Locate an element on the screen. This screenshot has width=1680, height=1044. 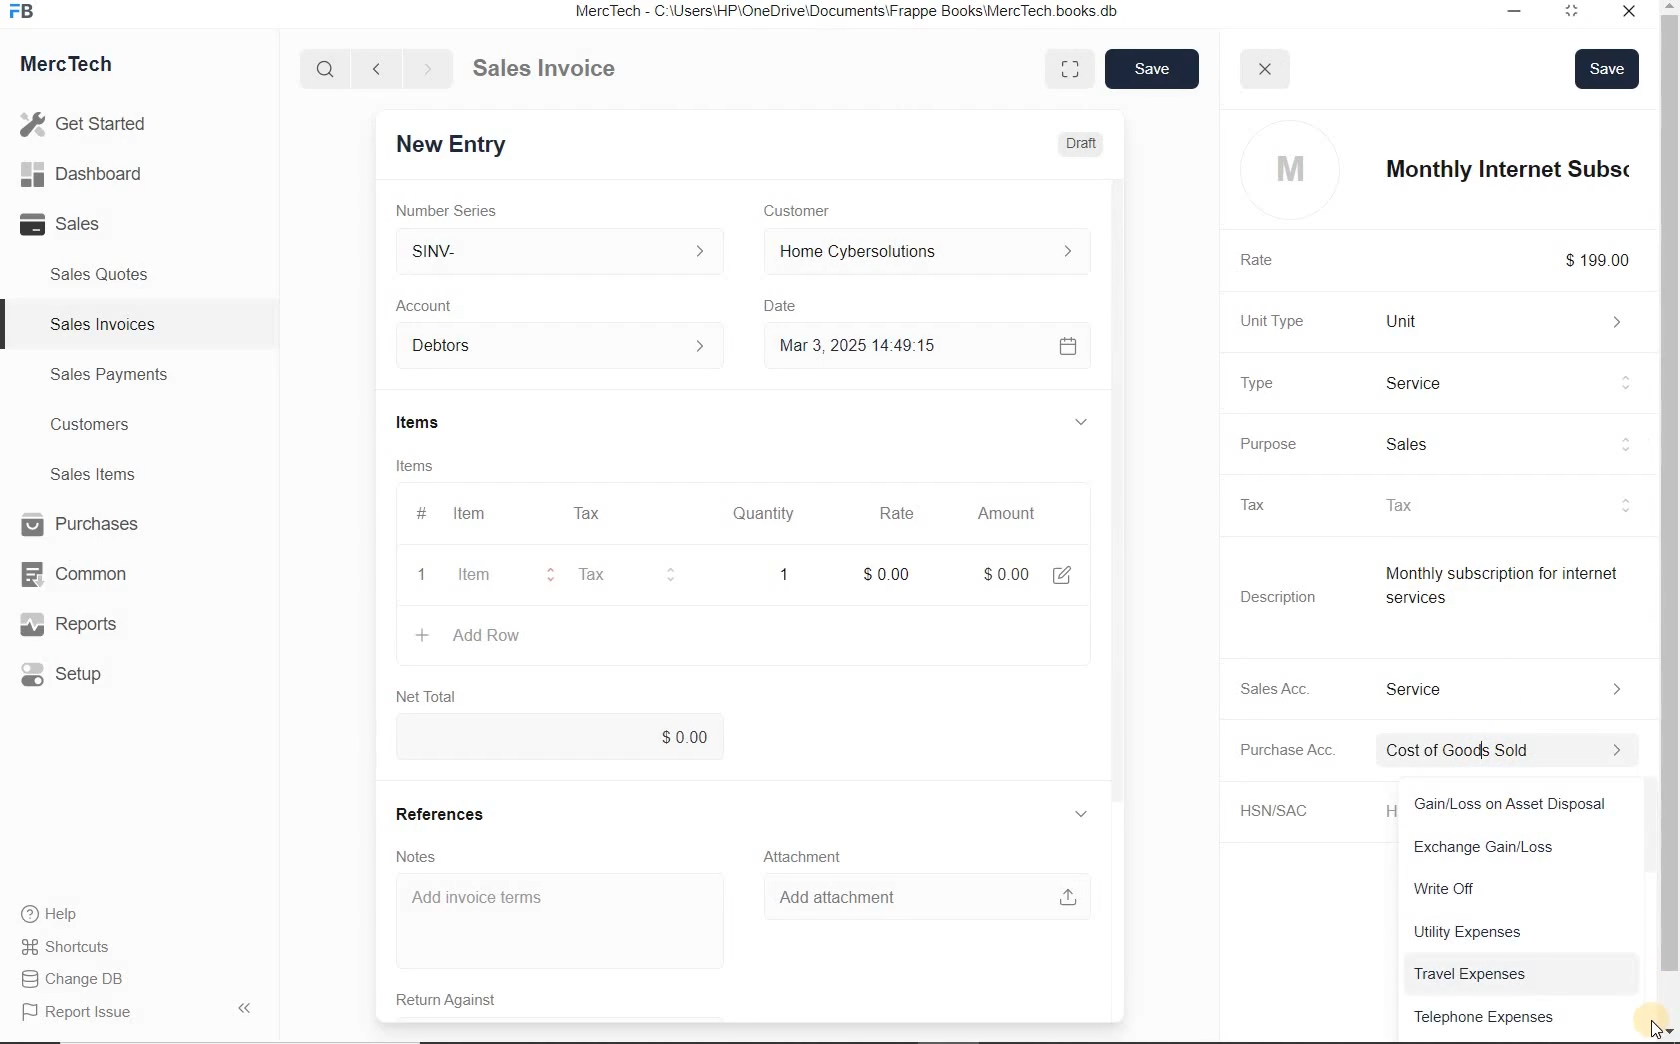
Account is located at coordinates (441, 306).